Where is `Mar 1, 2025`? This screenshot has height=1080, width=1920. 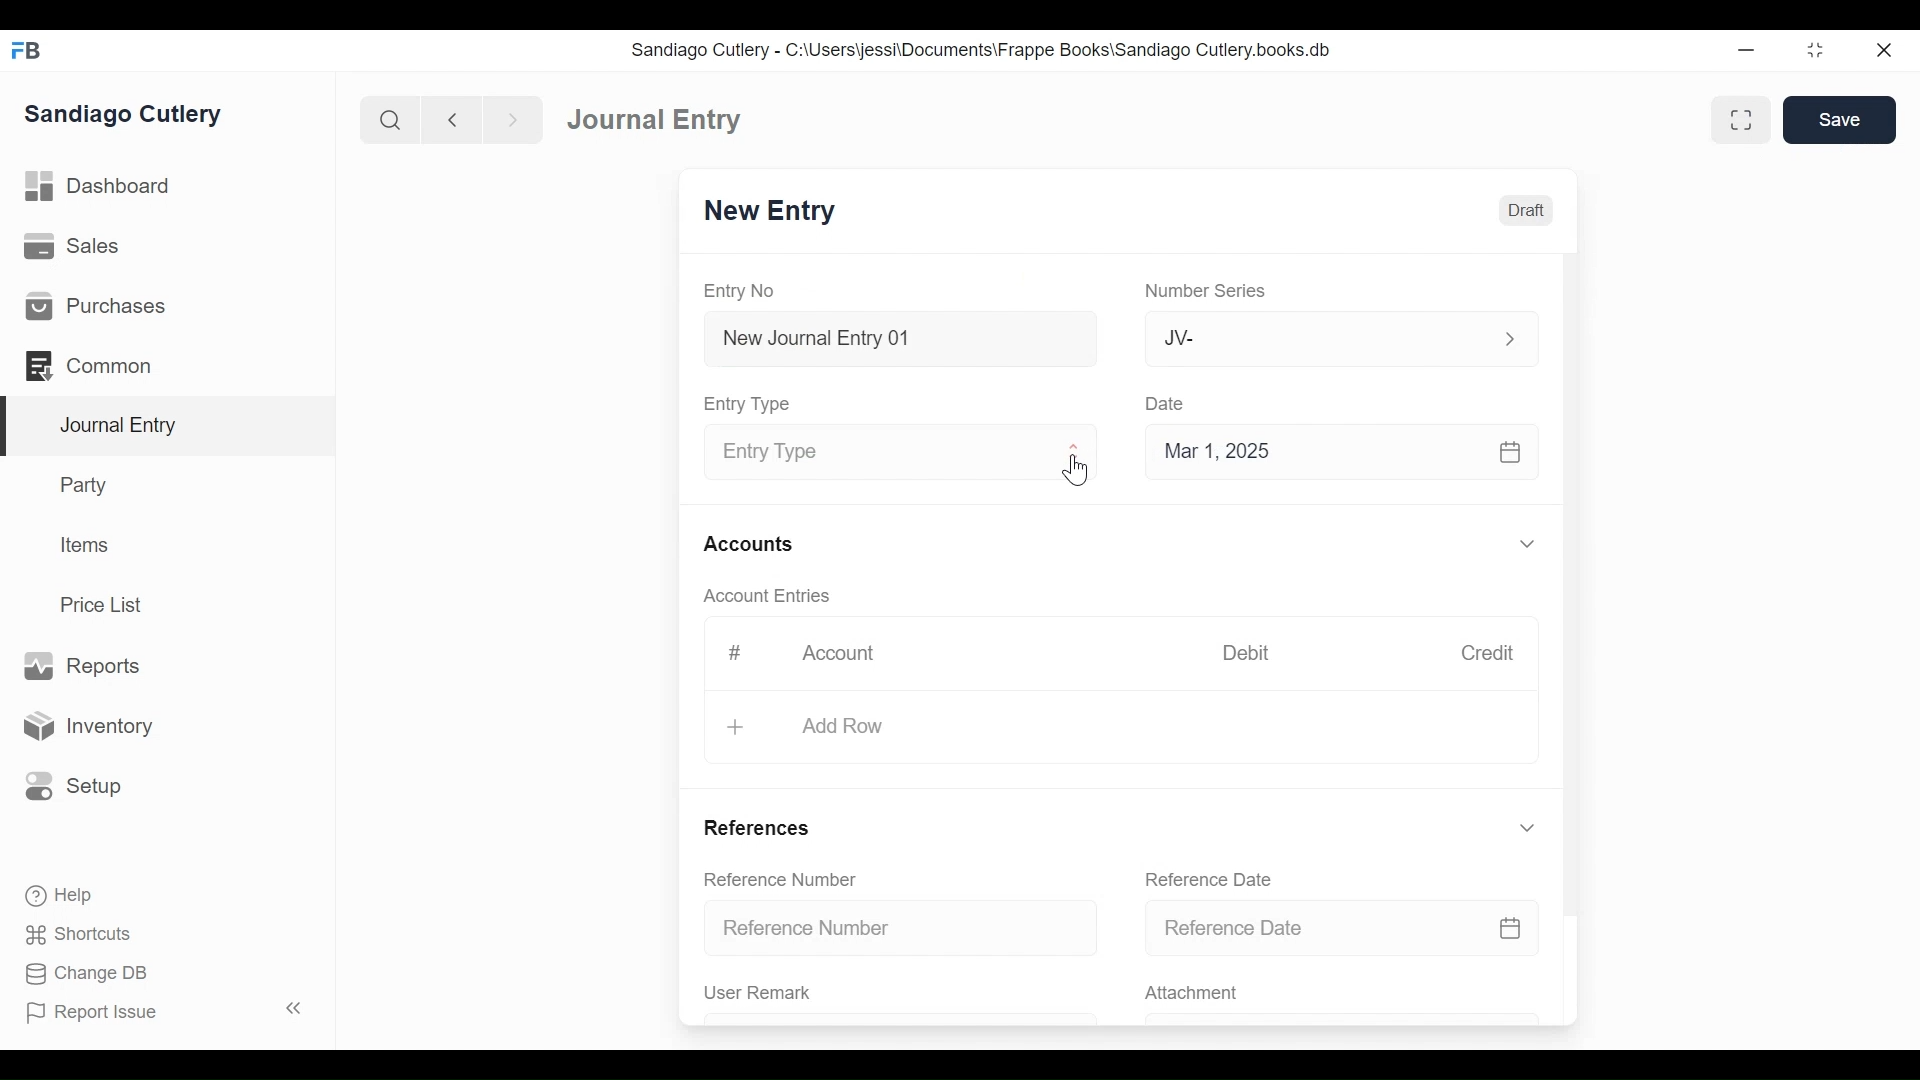
Mar 1, 2025 is located at coordinates (1342, 450).